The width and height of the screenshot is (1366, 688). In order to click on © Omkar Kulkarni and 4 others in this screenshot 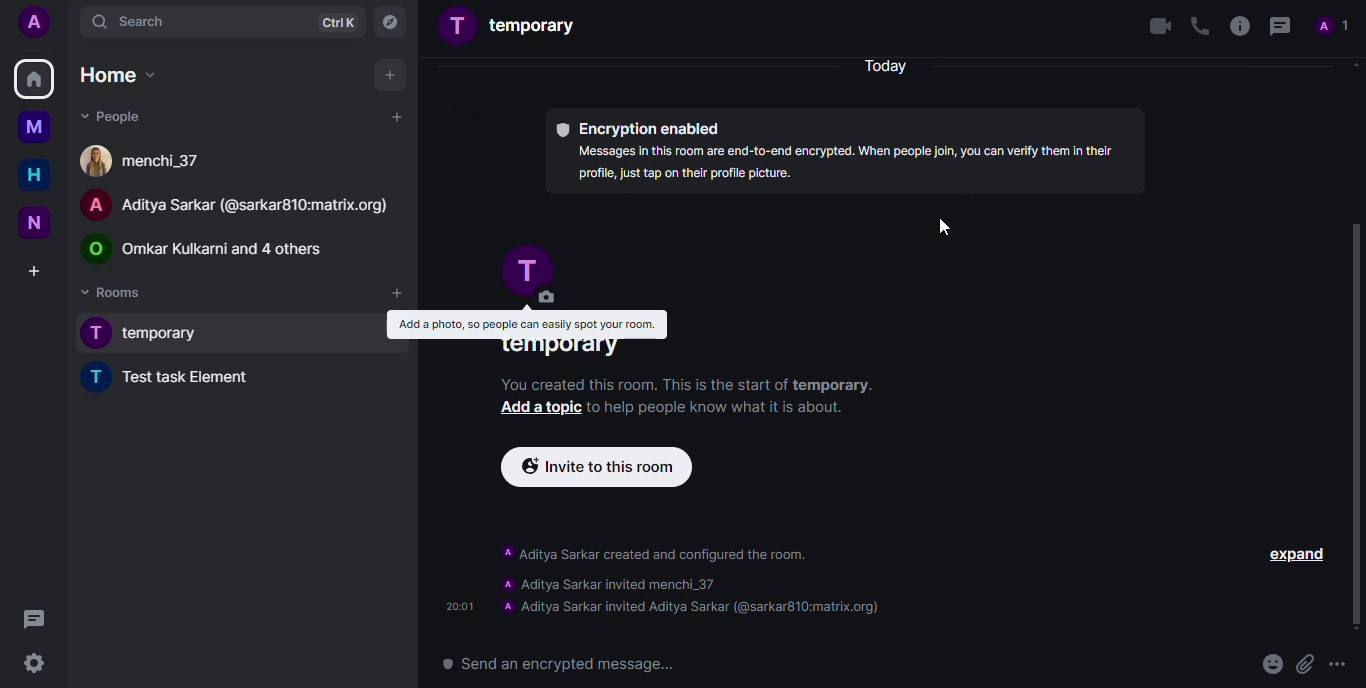, I will do `click(204, 250)`.